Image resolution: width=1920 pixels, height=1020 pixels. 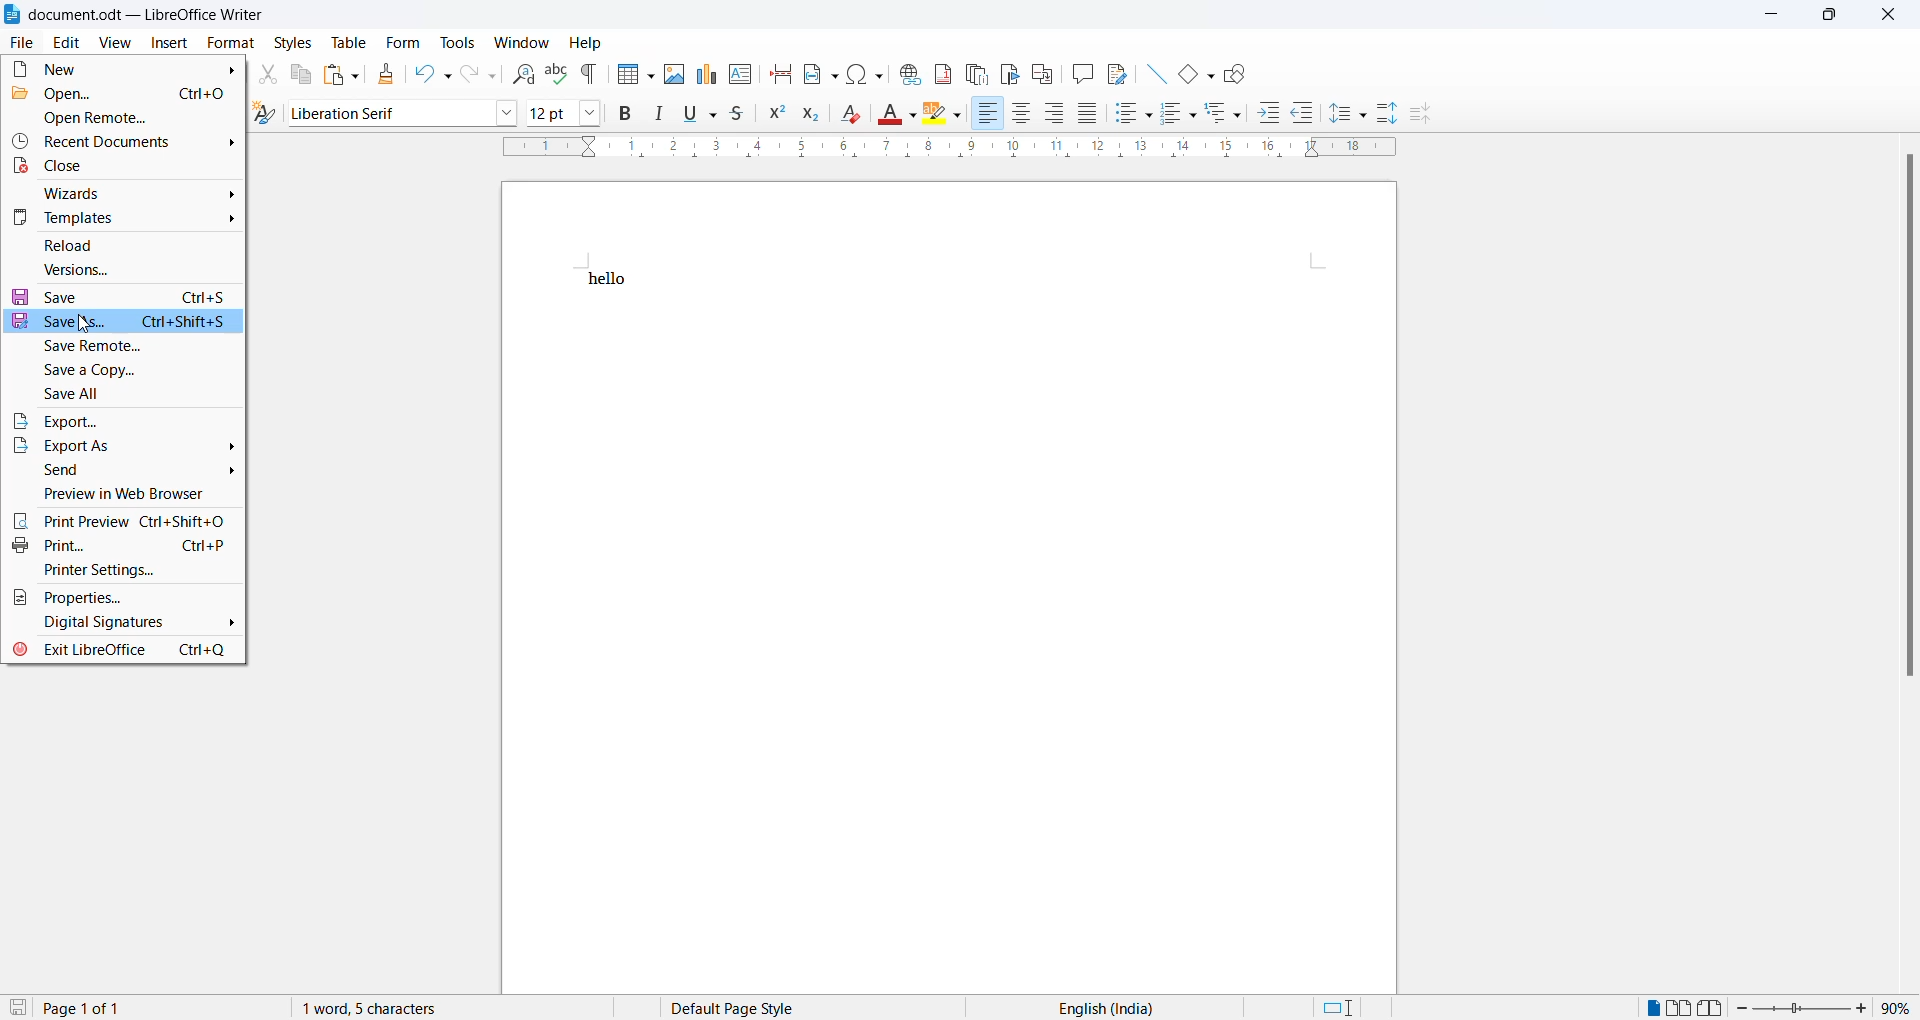 I want to click on New, so click(x=123, y=68).